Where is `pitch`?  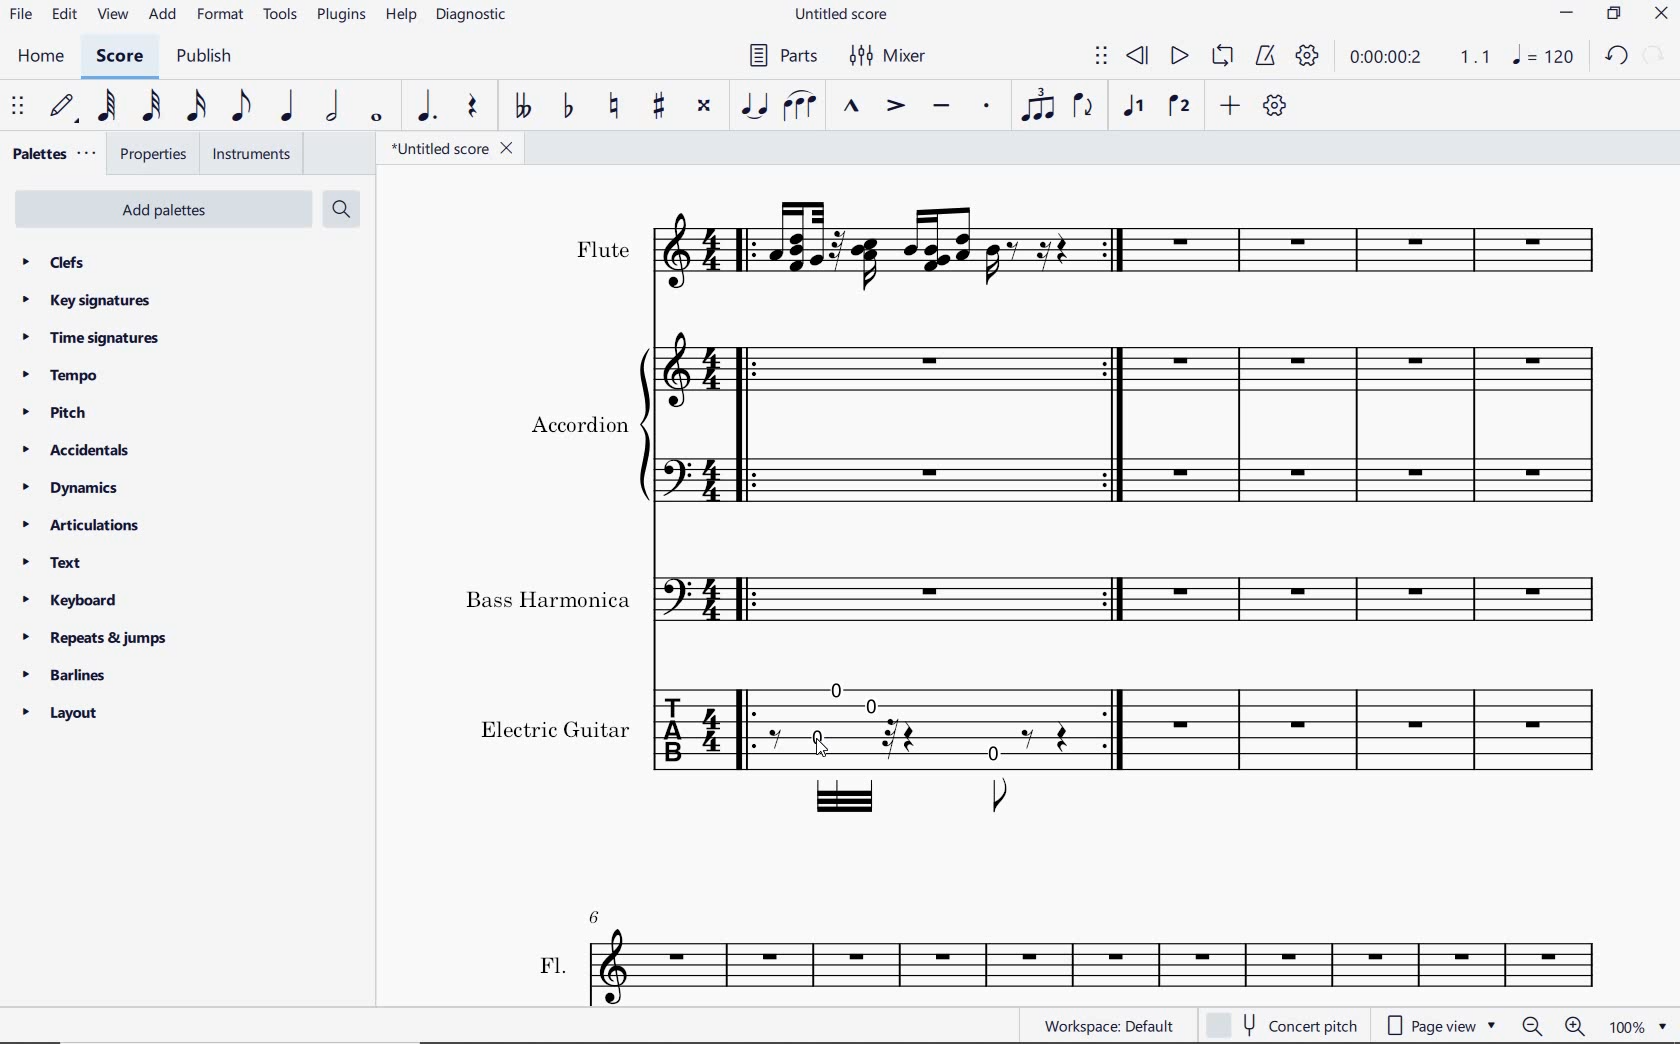 pitch is located at coordinates (55, 412).